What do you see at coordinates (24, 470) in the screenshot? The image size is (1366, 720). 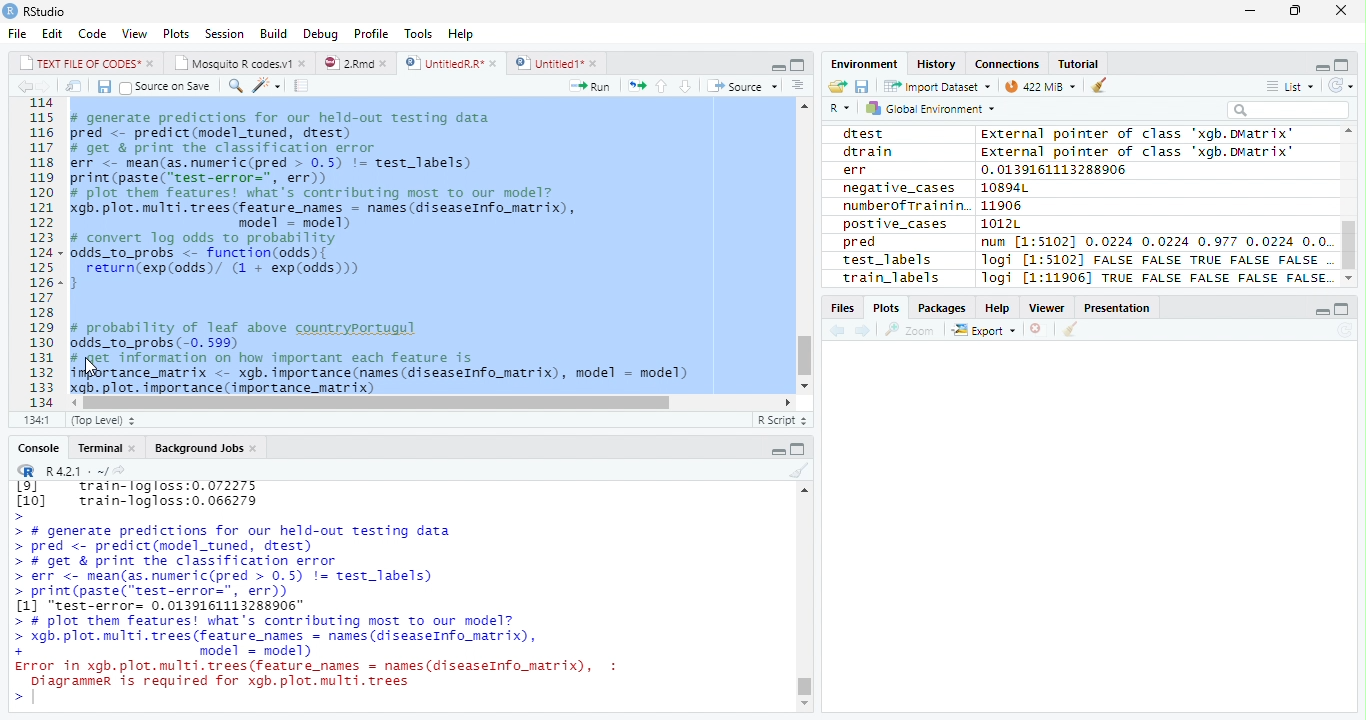 I see `R` at bounding box center [24, 470].